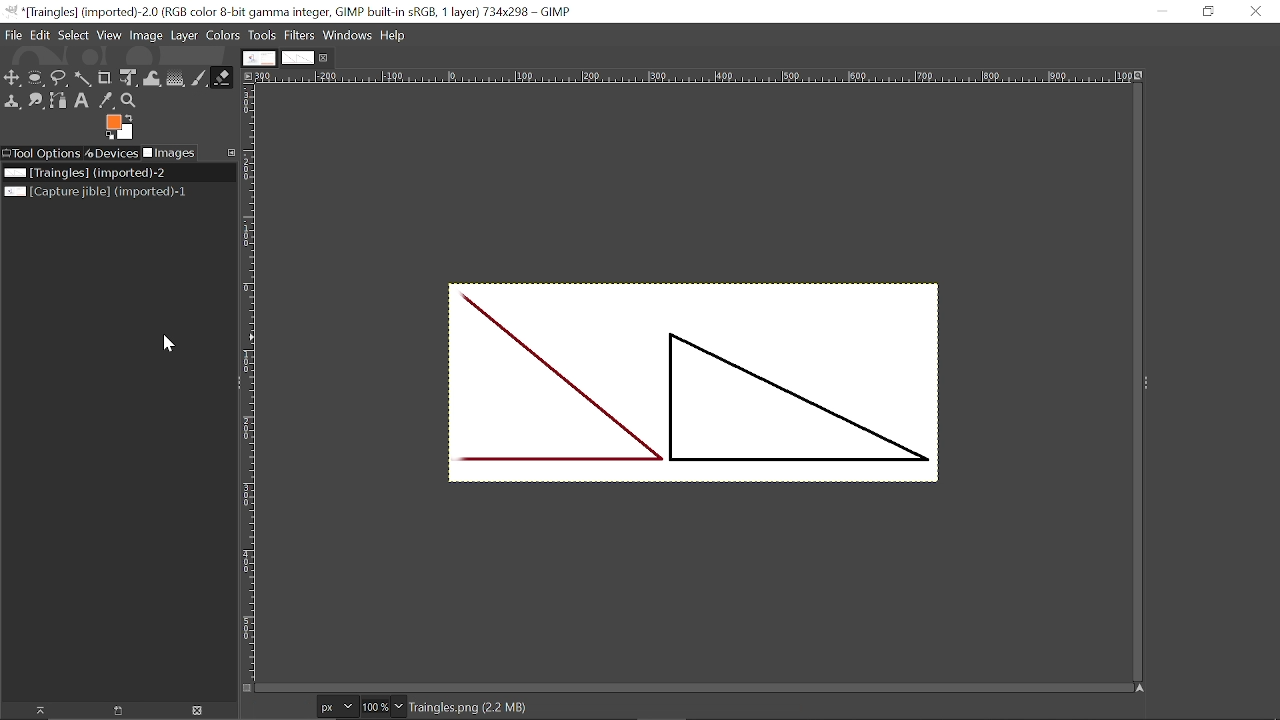 The height and width of the screenshot is (720, 1280). Describe the element at coordinates (127, 78) in the screenshot. I see `Unified transform tool` at that location.